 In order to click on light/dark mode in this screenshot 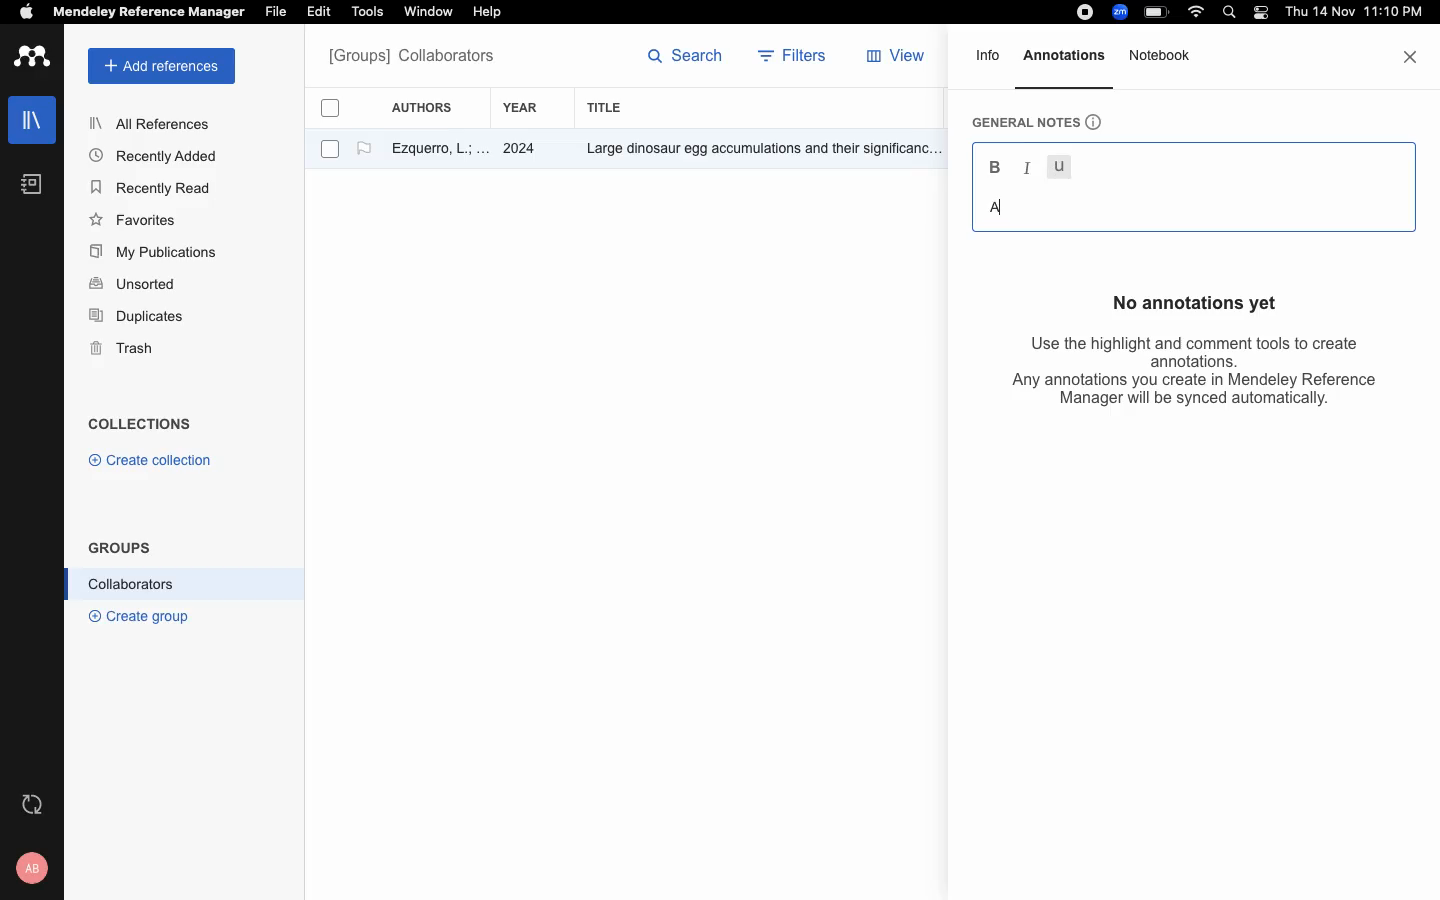, I will do `click(1260, 12)`.